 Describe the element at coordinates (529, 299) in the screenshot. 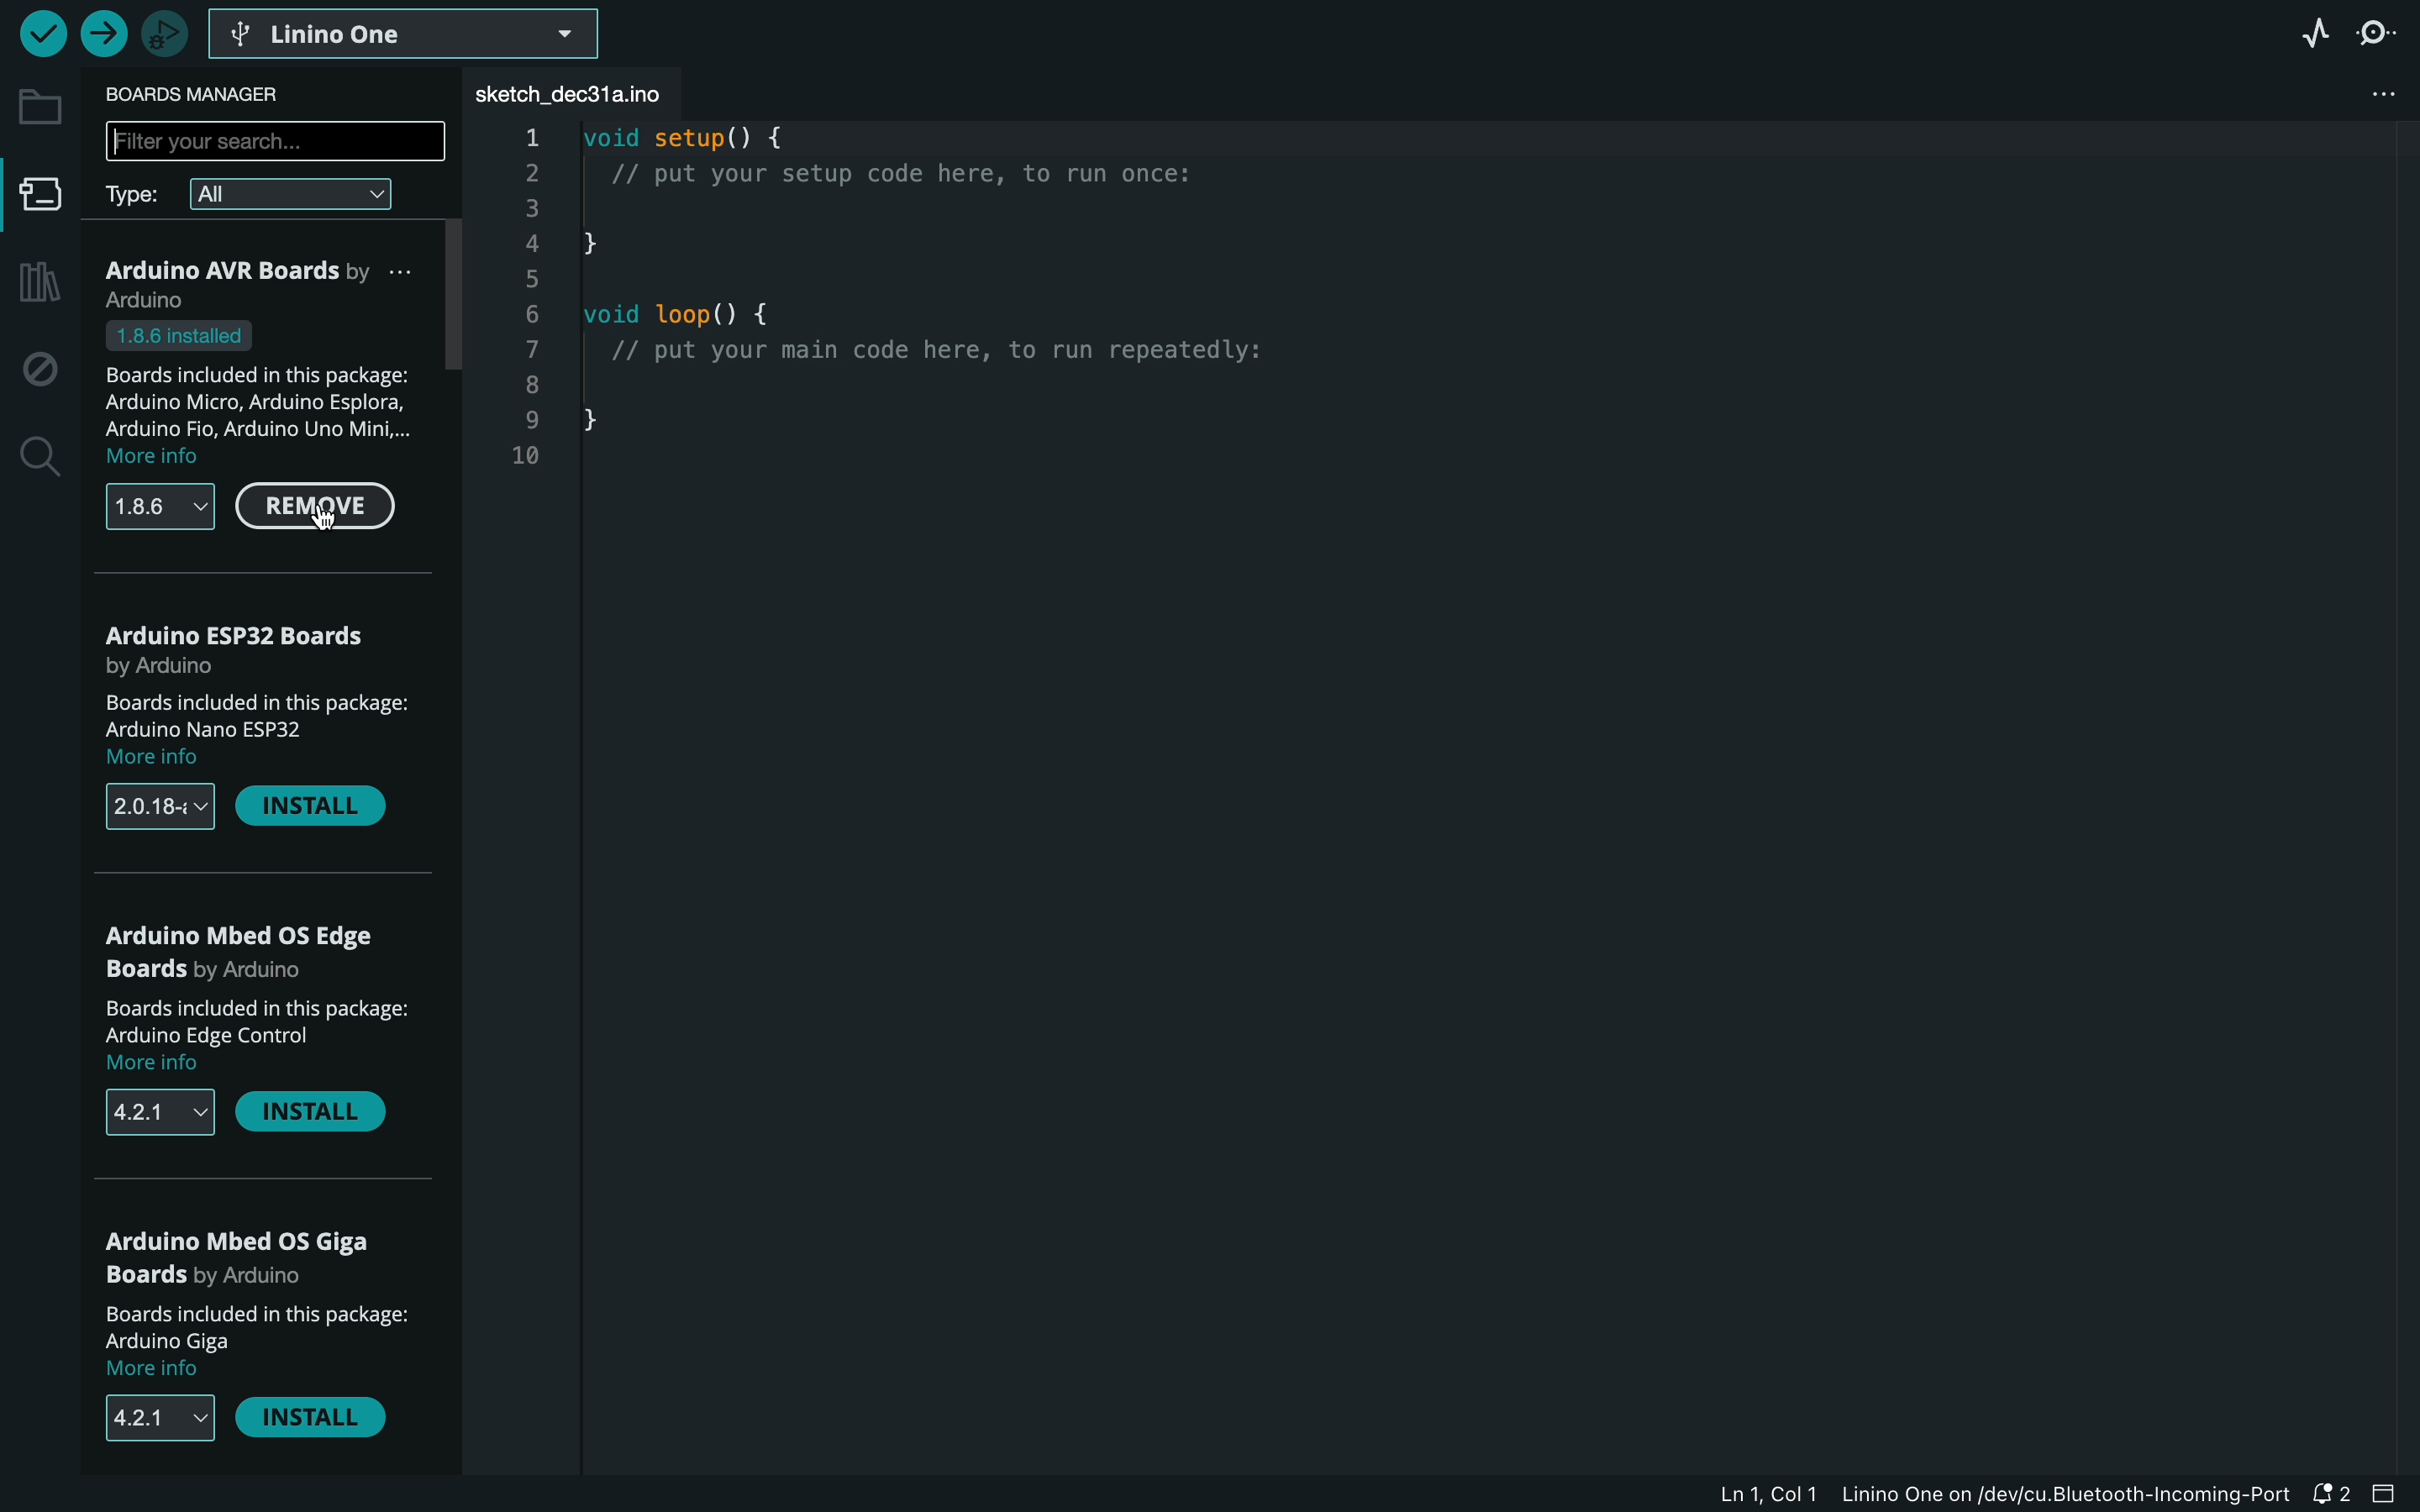

I see `line number` at that location.